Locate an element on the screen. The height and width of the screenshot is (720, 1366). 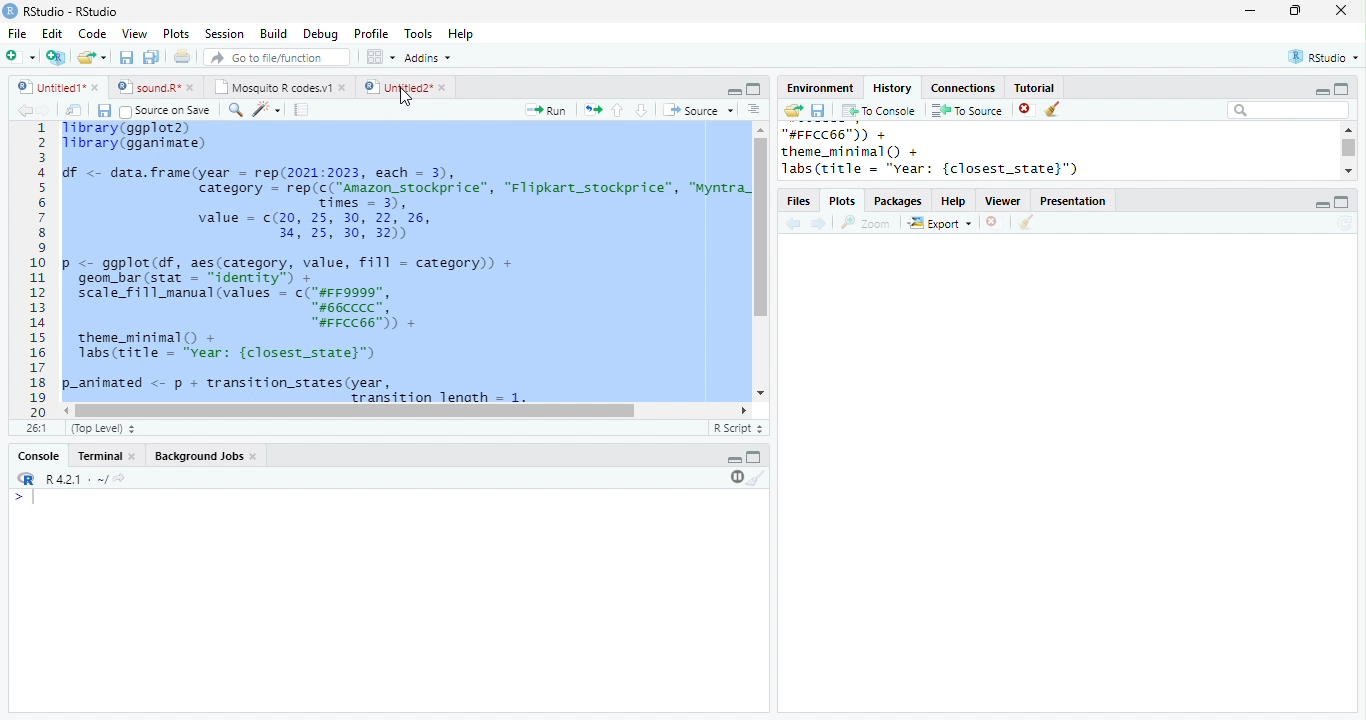
p-animated <- p + transition_states(year,Trancition length = 1. is located at coordinates (377, 389).